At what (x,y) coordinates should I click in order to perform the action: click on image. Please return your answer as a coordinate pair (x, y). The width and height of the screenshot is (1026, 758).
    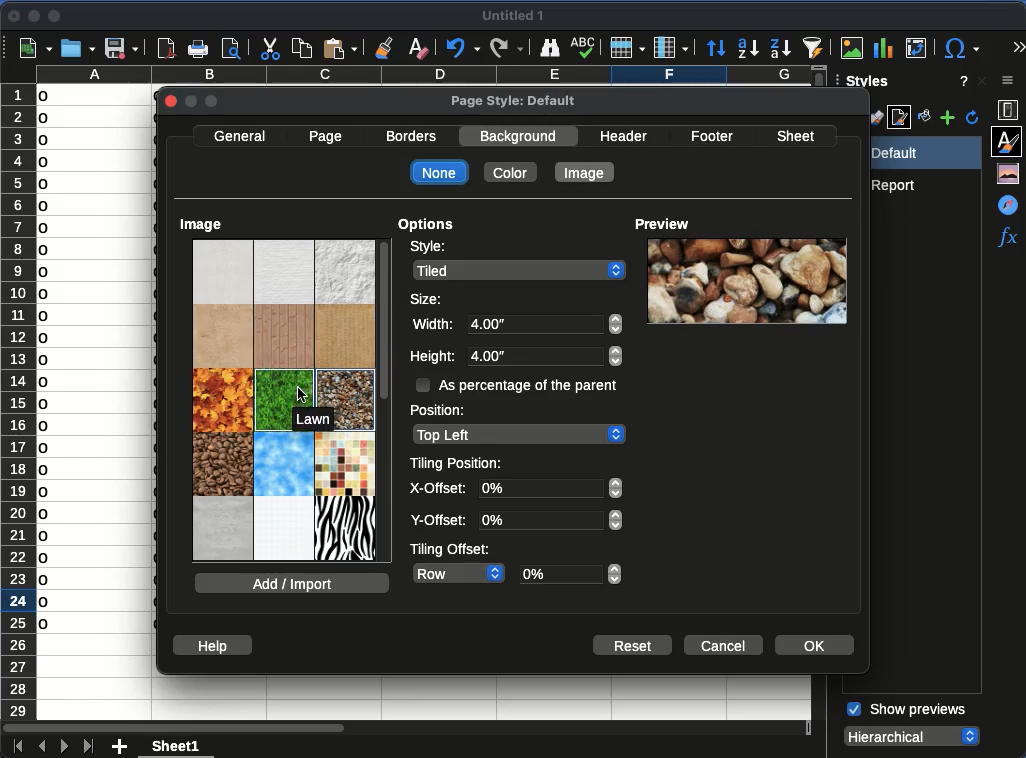
    Looking at the image, I should click on (852, 47).